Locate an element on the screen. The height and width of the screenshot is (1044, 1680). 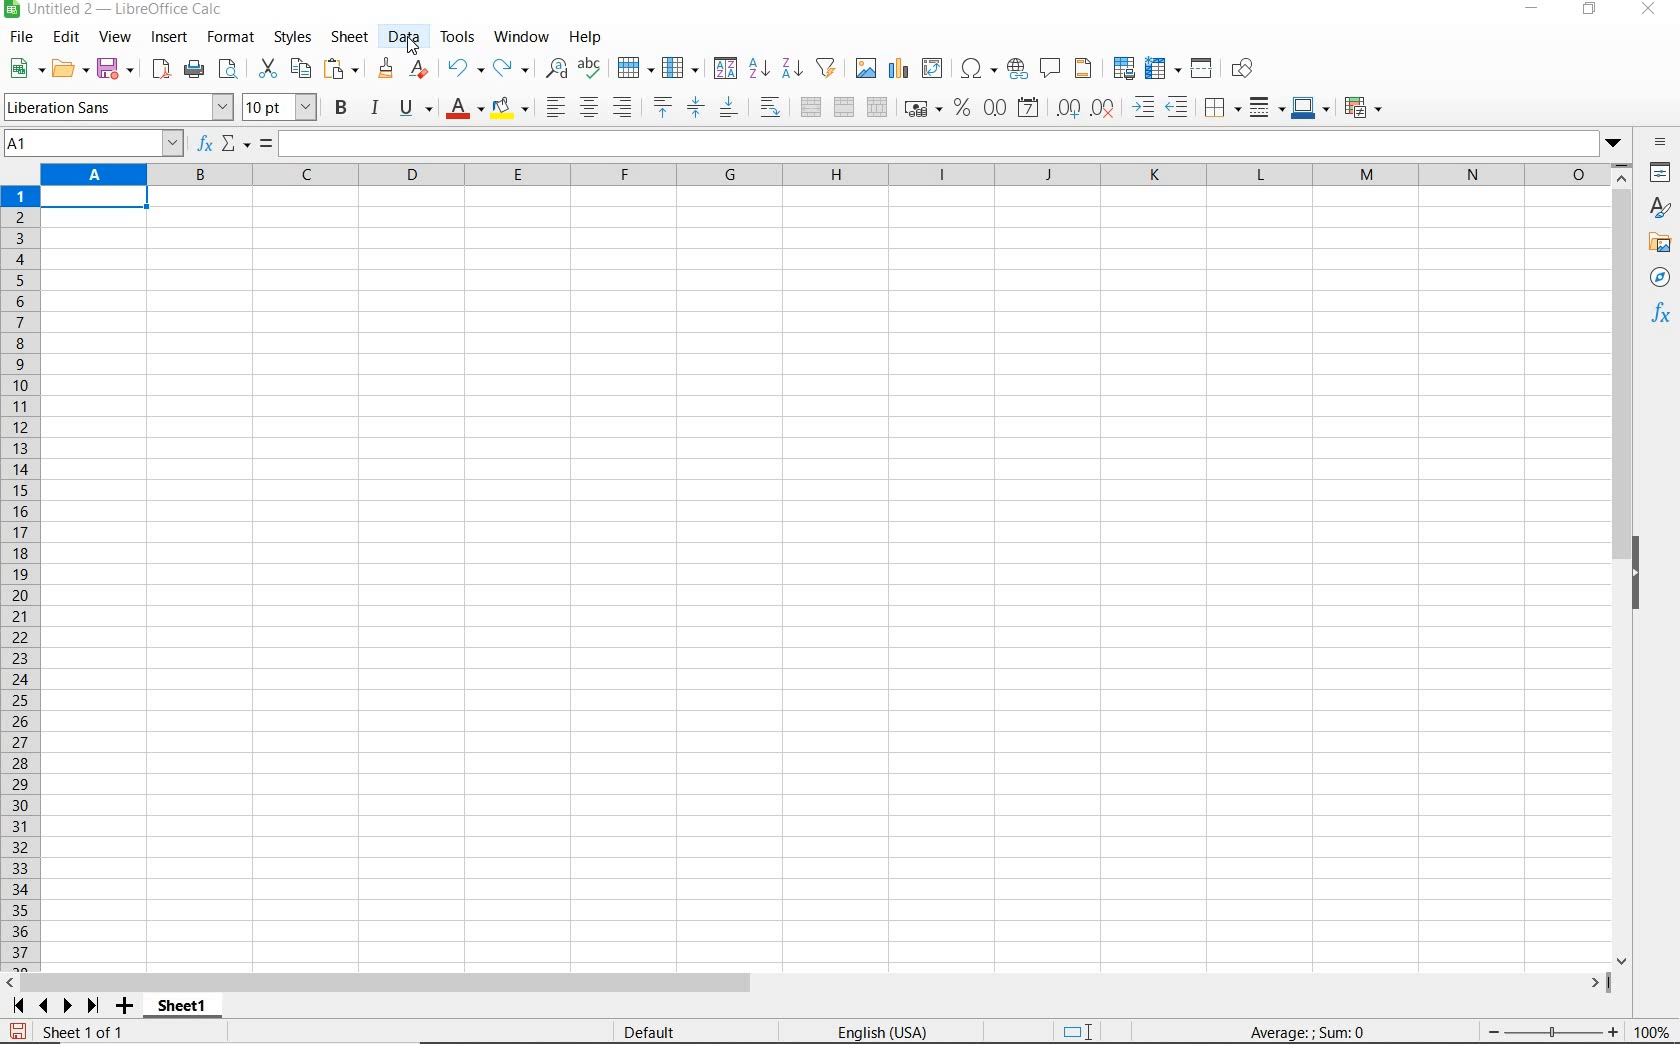
standard selection is located at coordinates (1079, 1033).